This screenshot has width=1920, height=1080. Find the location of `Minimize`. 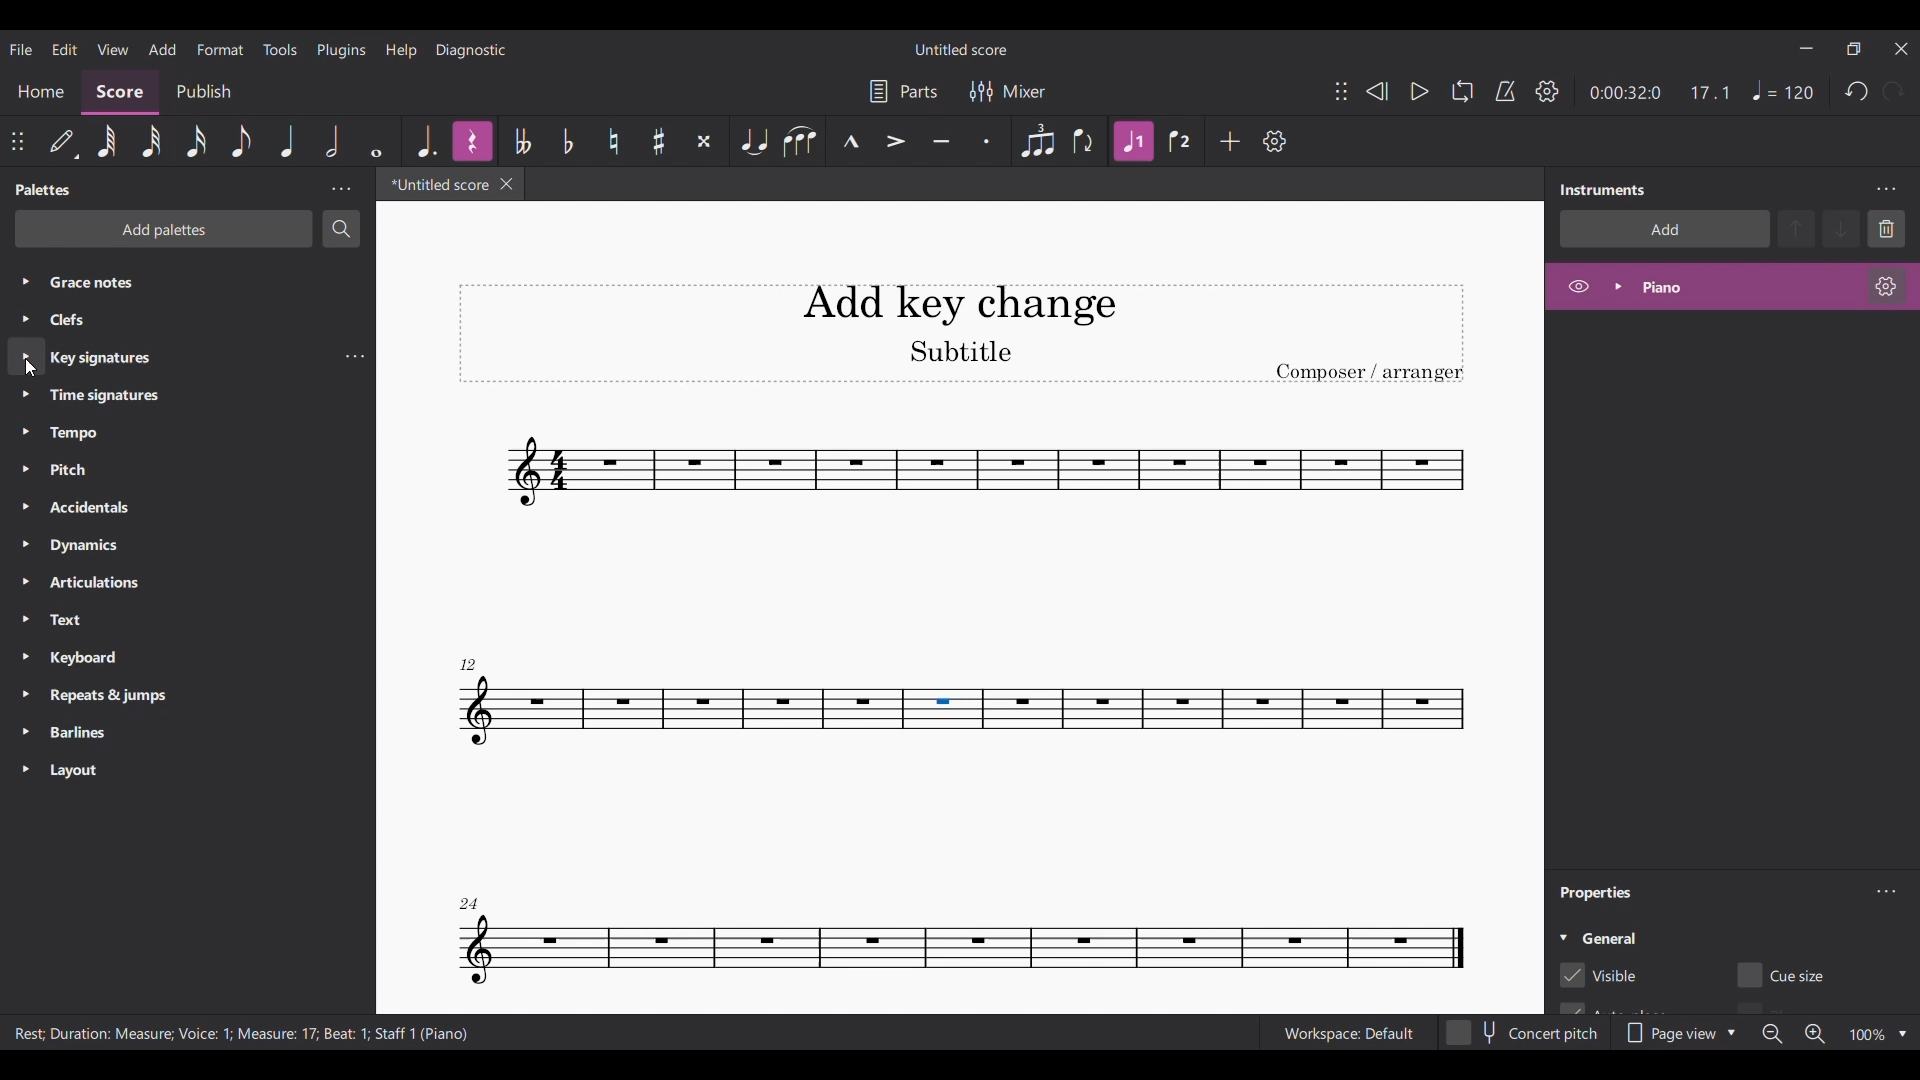

Minimize is located at coordinates (1806, 48).